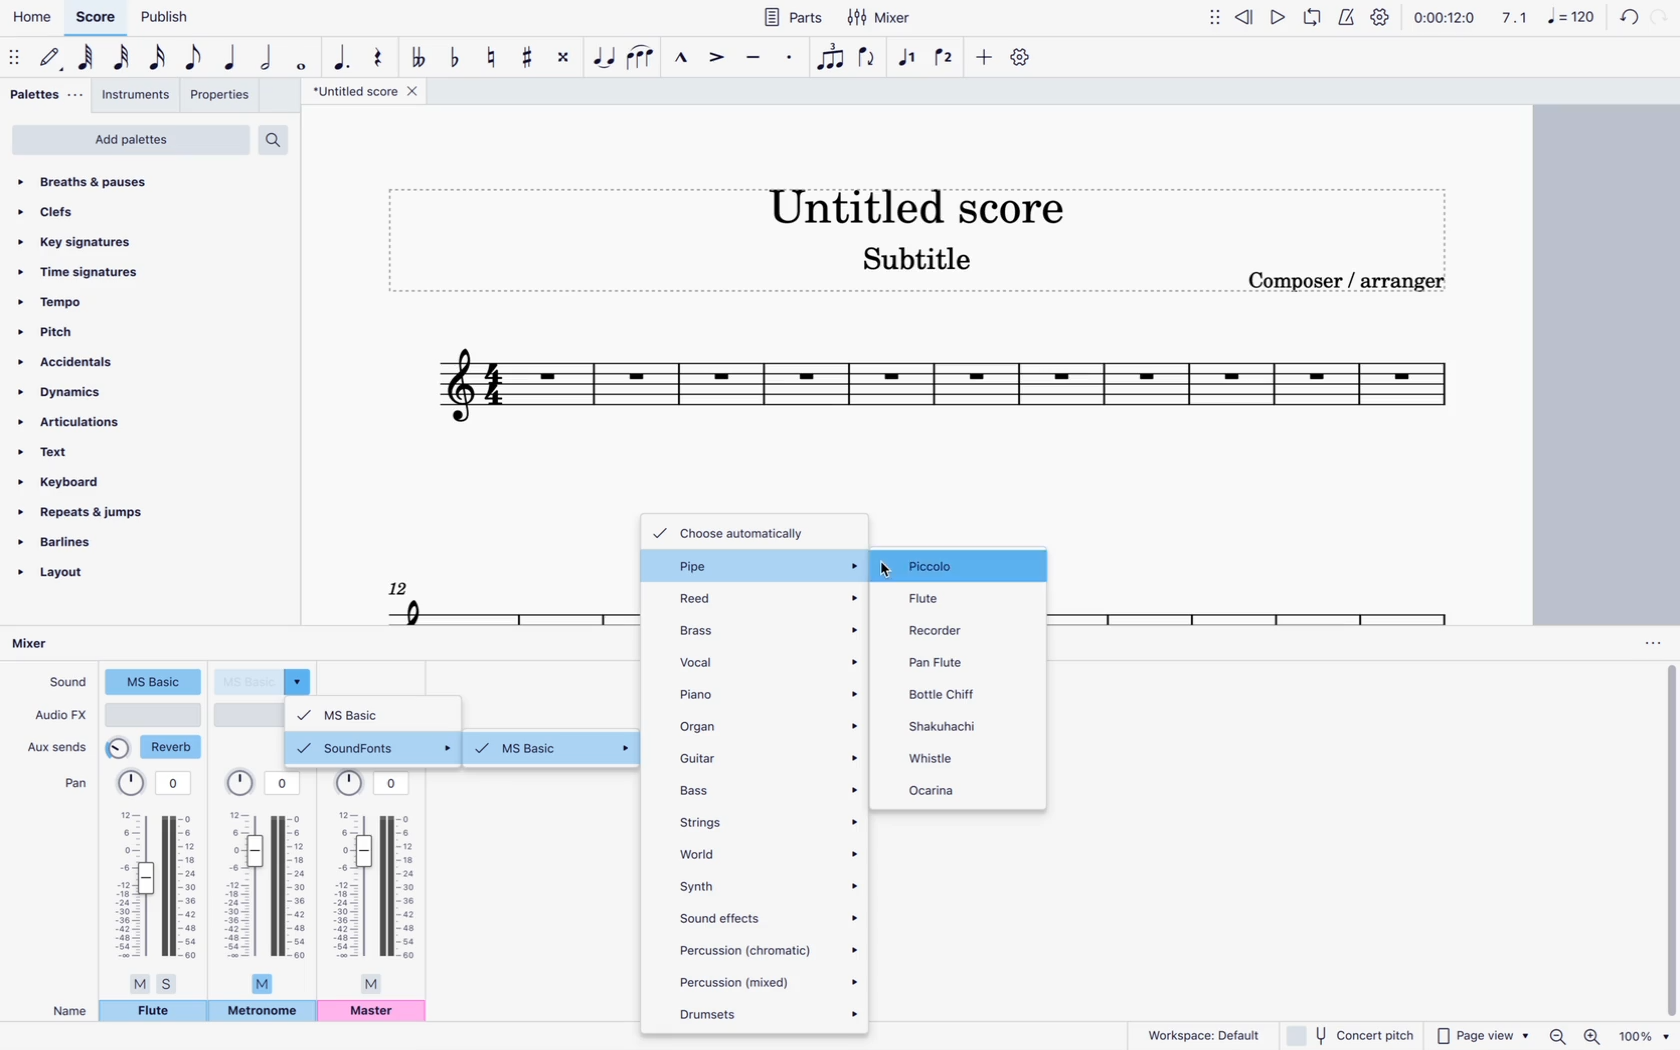 Image resolution: width=1680 pixels, height=1050 pixels. What do you see at coordinates (1444, 19) in the screenshot?
I see `time` at bounding box center [1444, 19].